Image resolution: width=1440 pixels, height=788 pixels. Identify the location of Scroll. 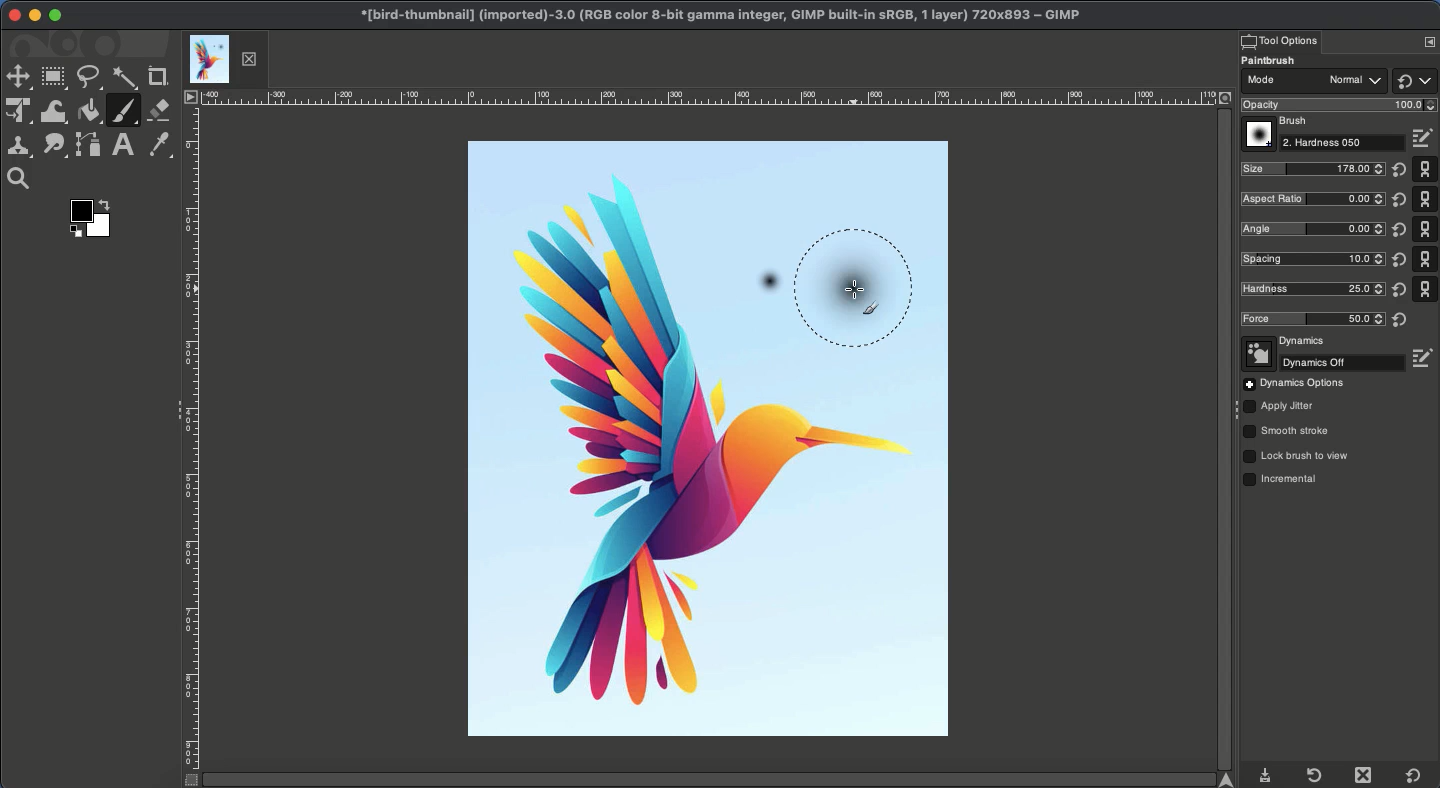
(1222, 439).